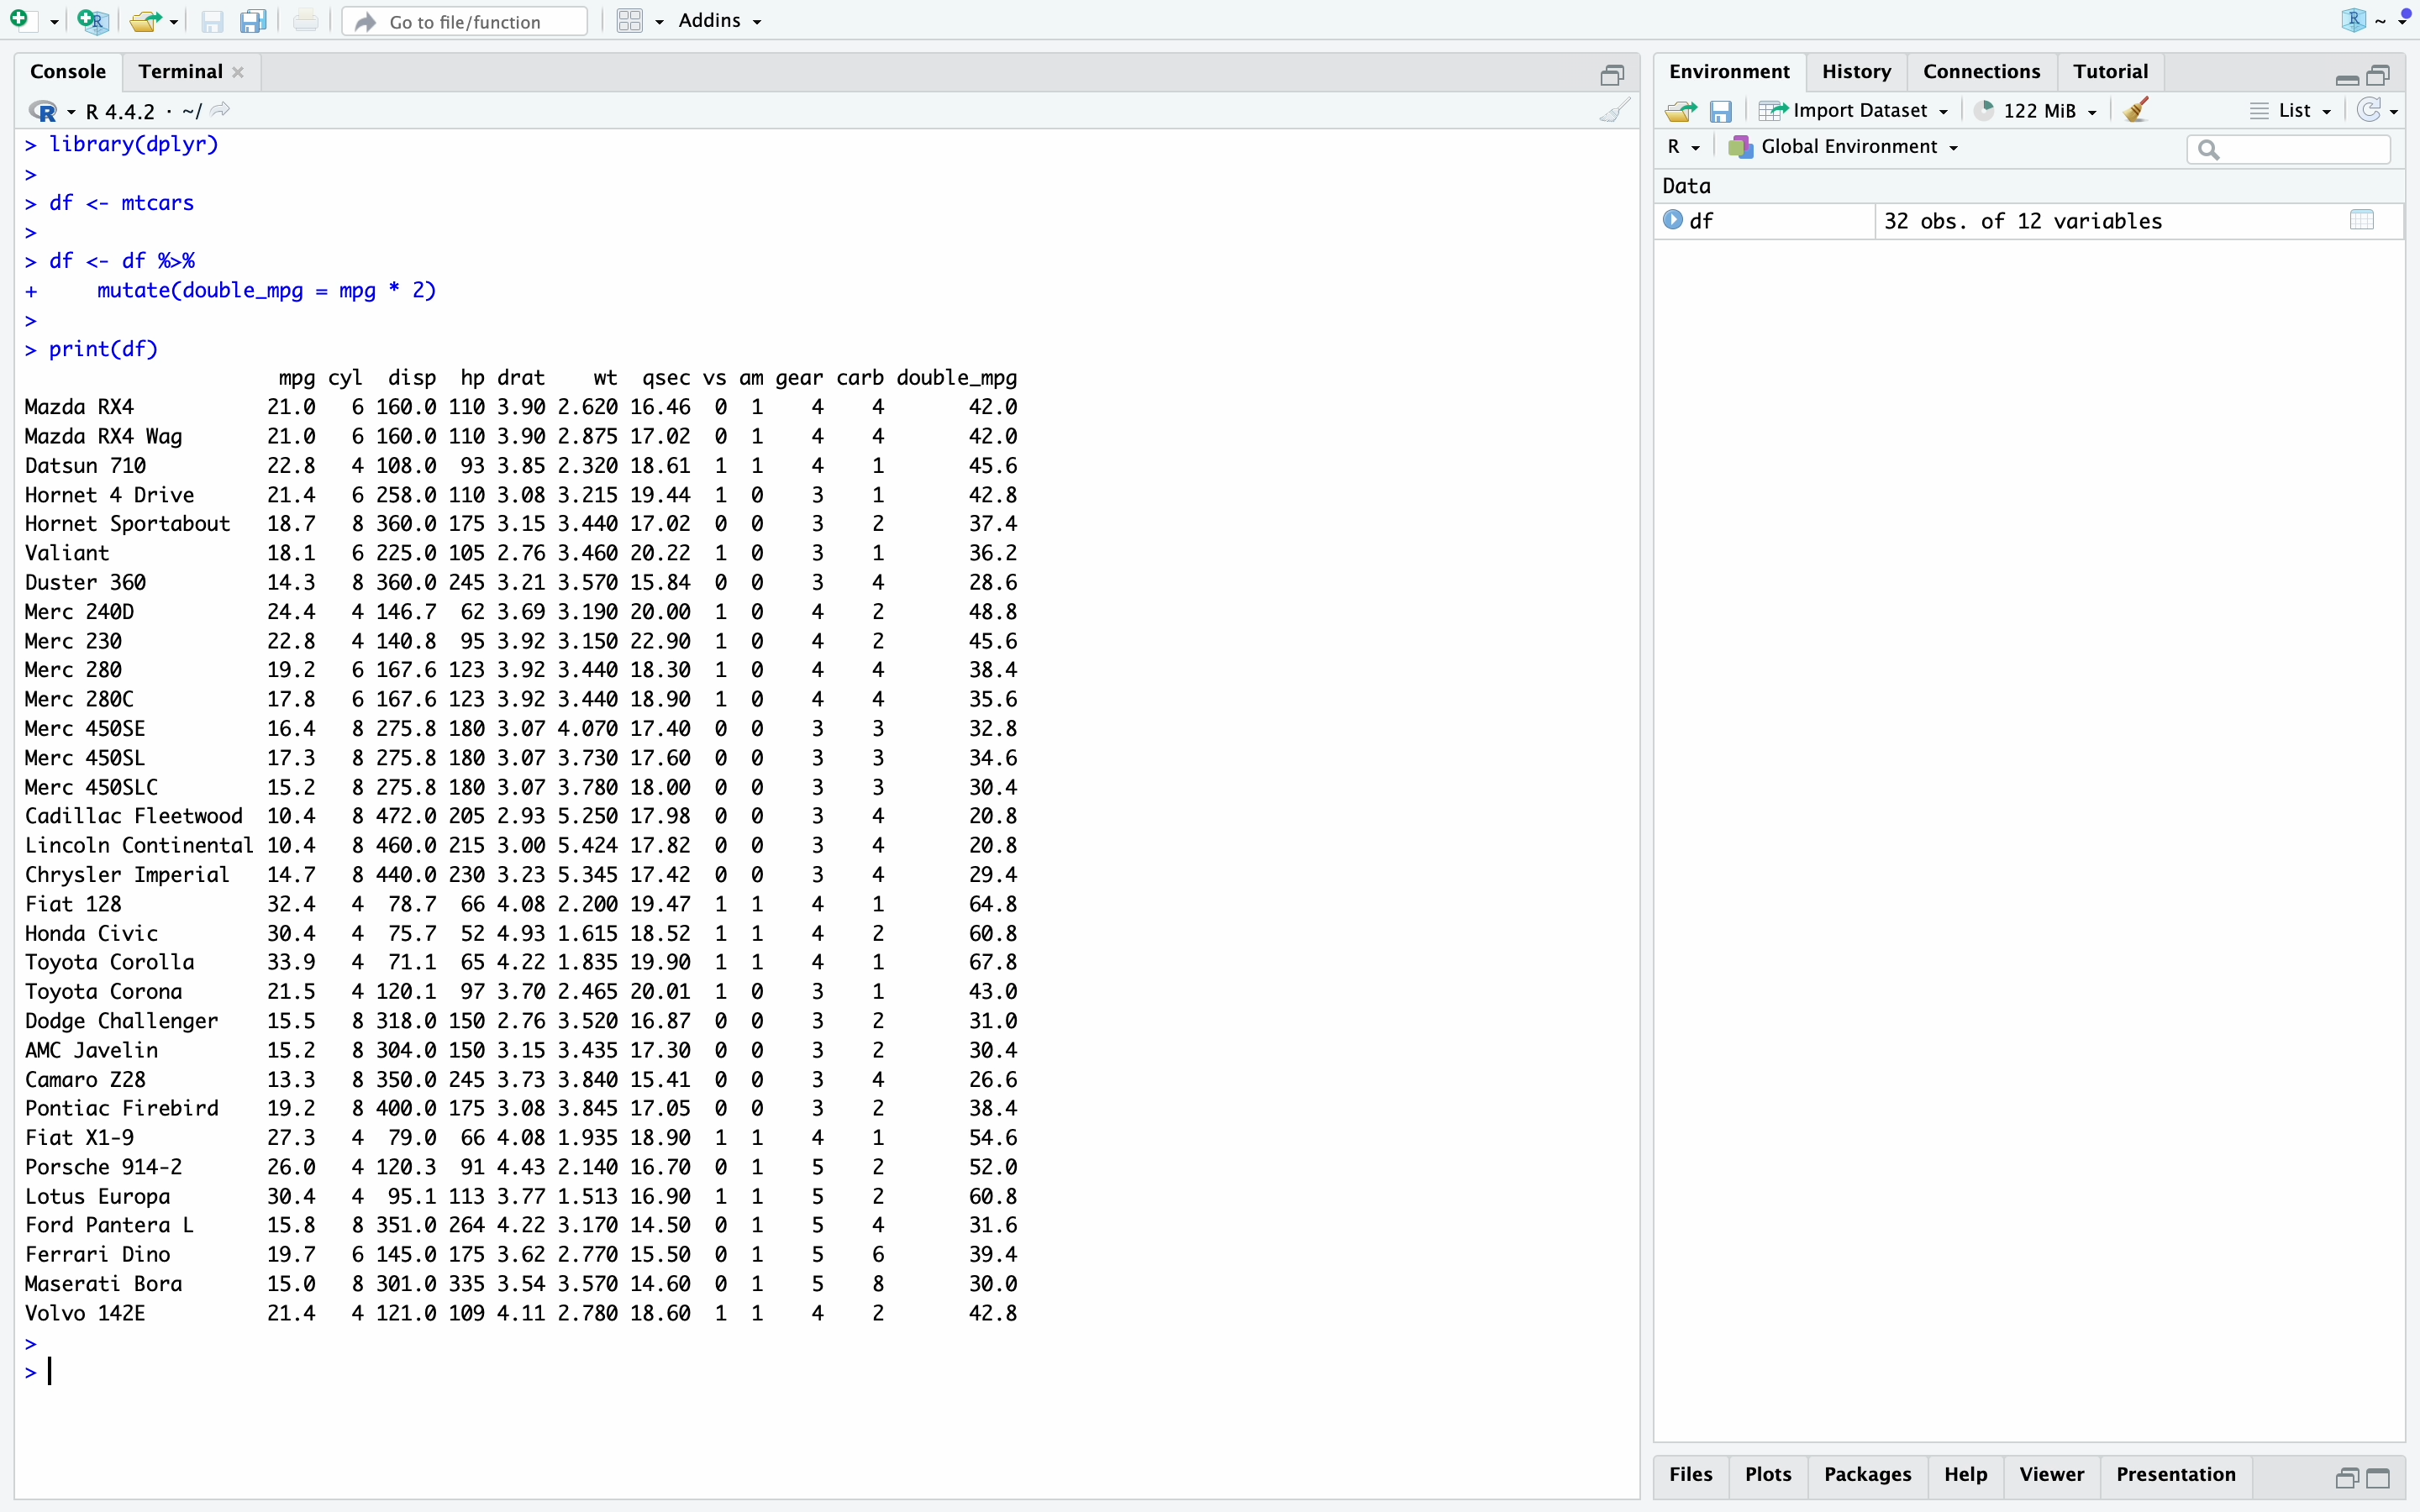 The width and height of the screenshot is (2420, 1512). What do you see at coordinates (2292, 111) in the screenshot?
I see `list` at bounding box center [2292, 111].